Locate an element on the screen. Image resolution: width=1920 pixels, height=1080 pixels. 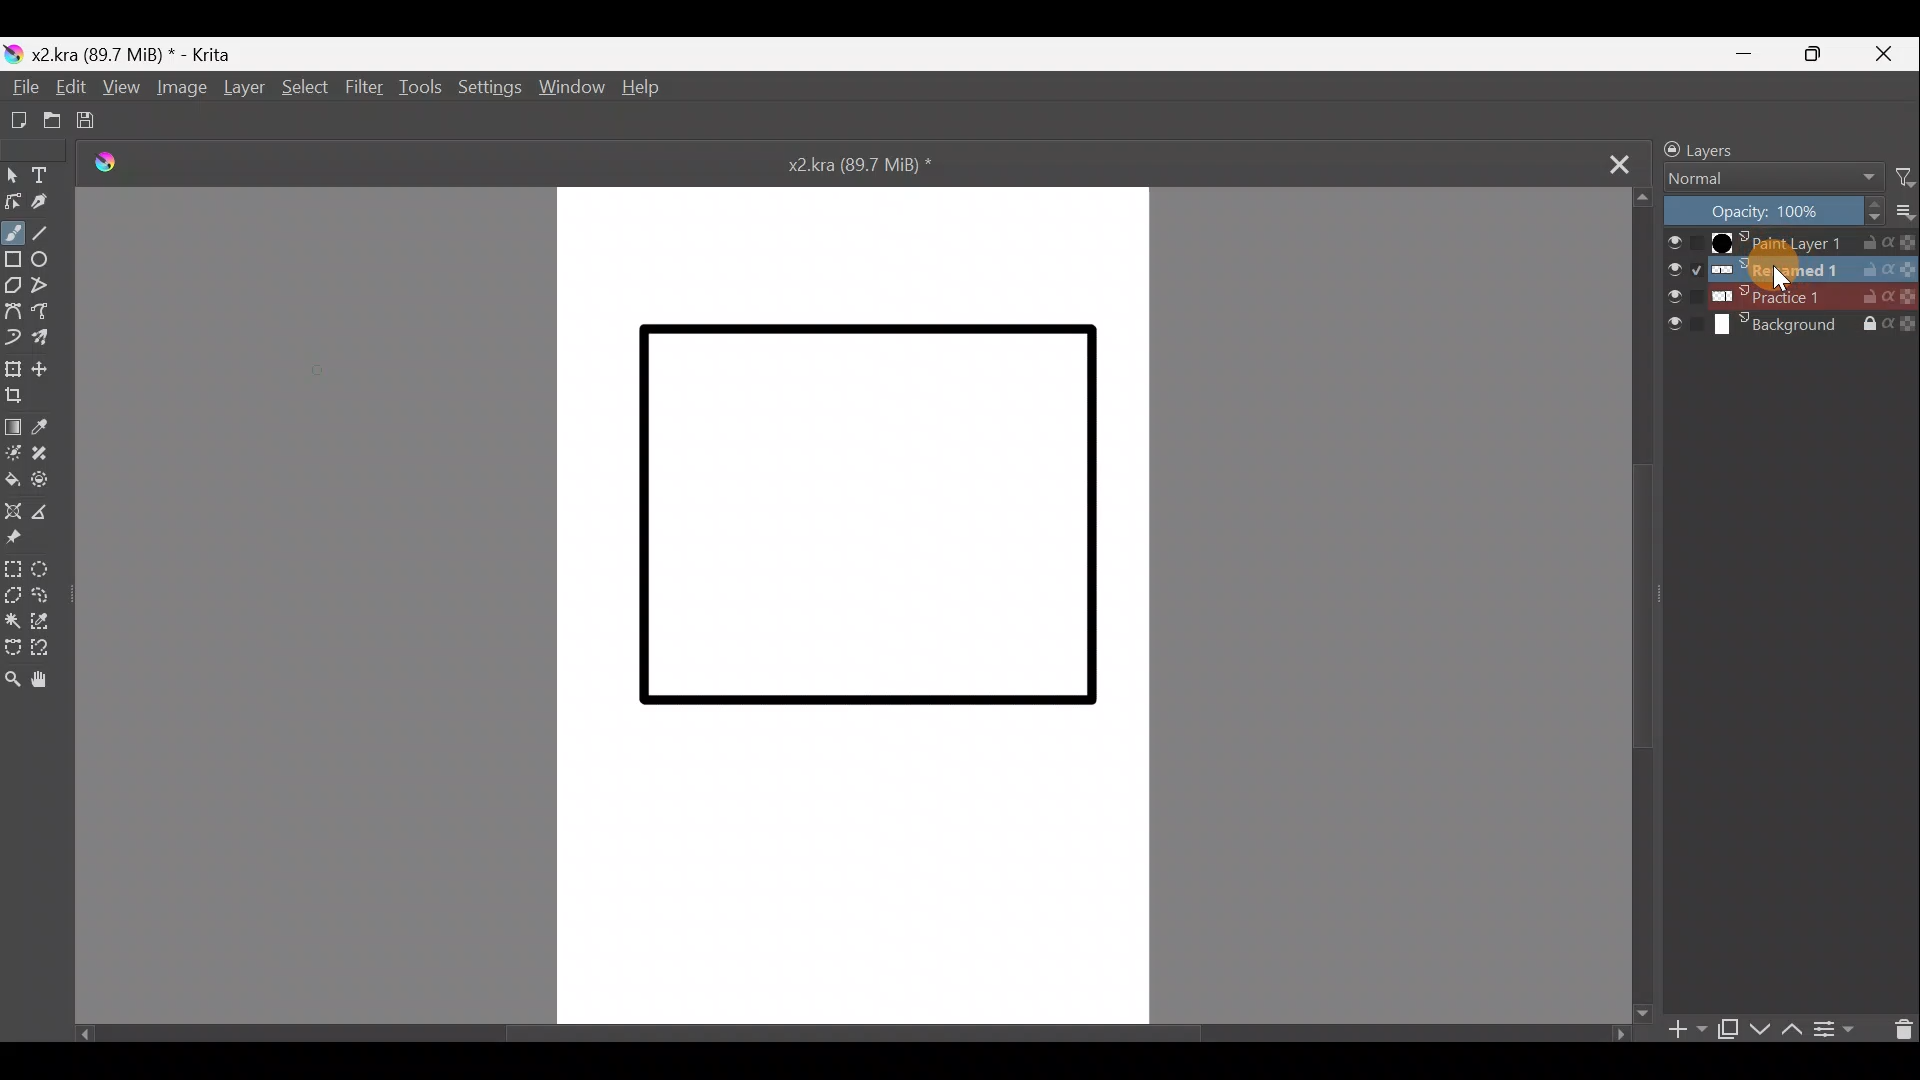
Tools is located at coordinates (416, 89).